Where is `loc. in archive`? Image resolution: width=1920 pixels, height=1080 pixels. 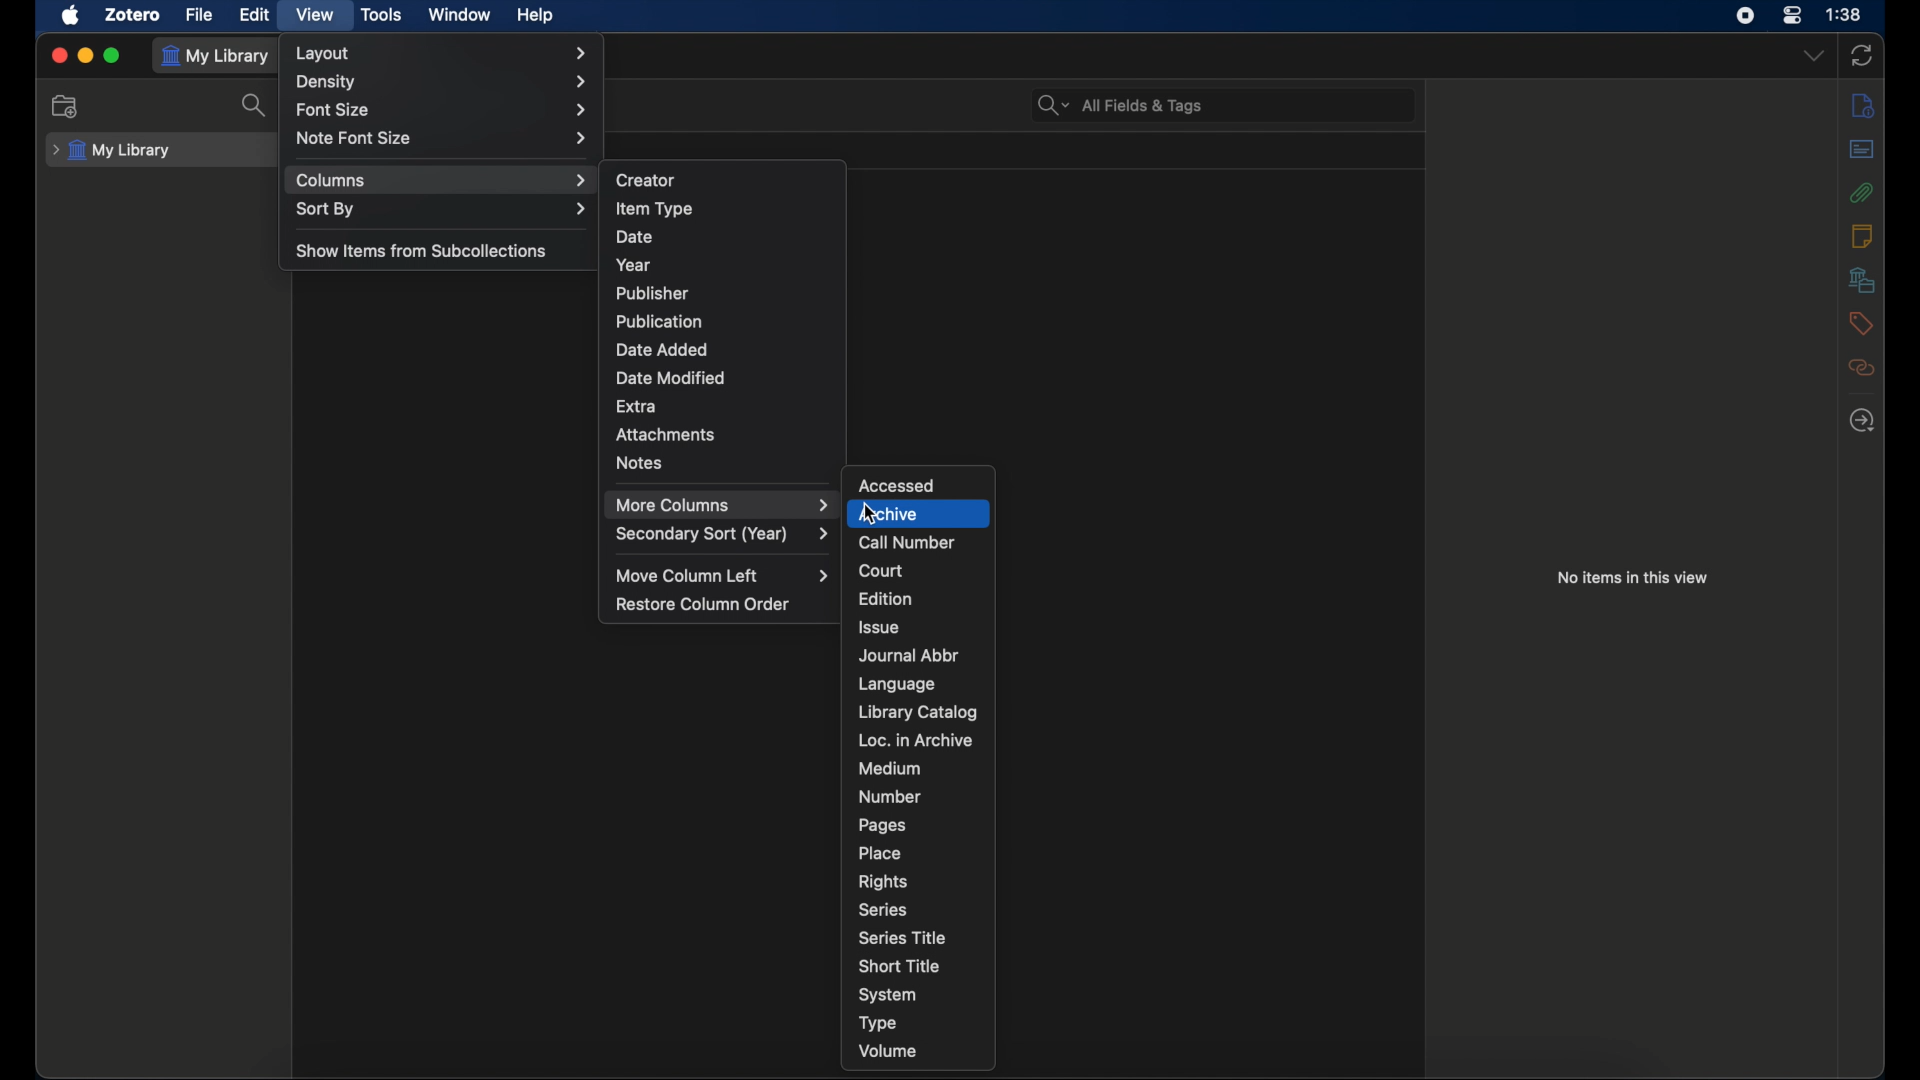
loc. in archive is located at coordinates (917, 741).